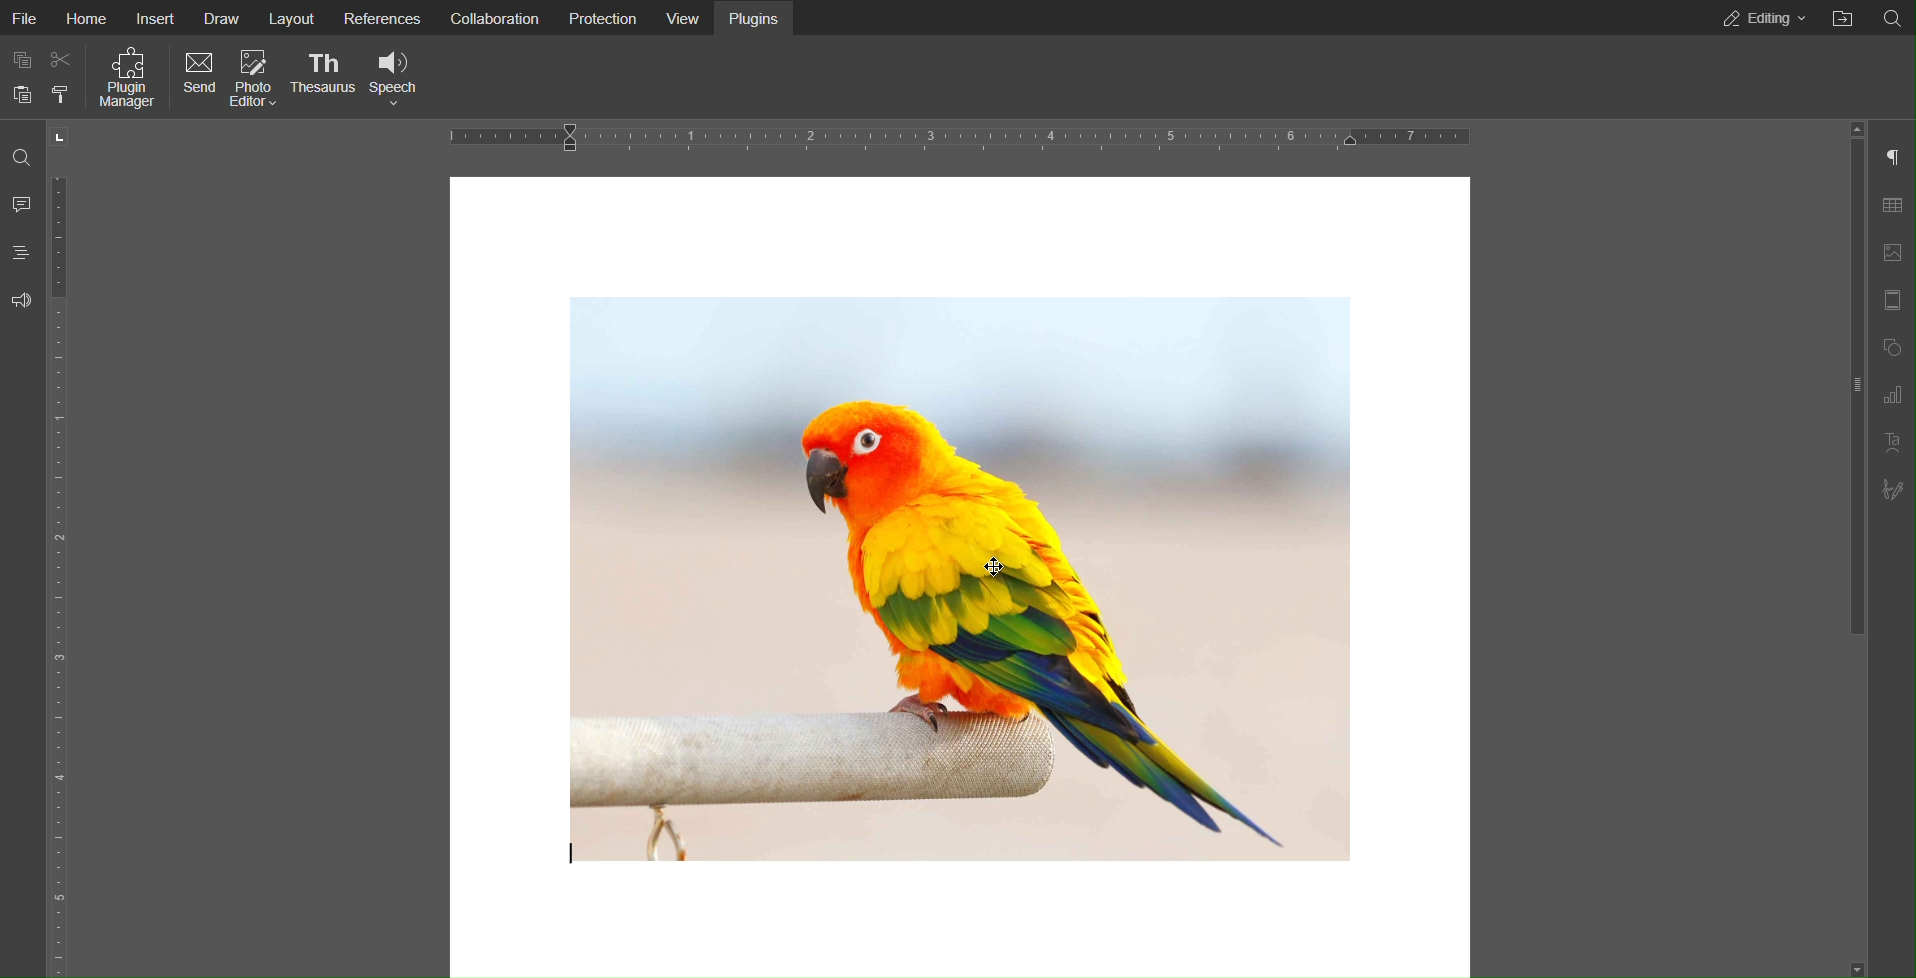 The height and width of the screenshot is (978, 1916). I want to click on Cut, so click(63, 55).